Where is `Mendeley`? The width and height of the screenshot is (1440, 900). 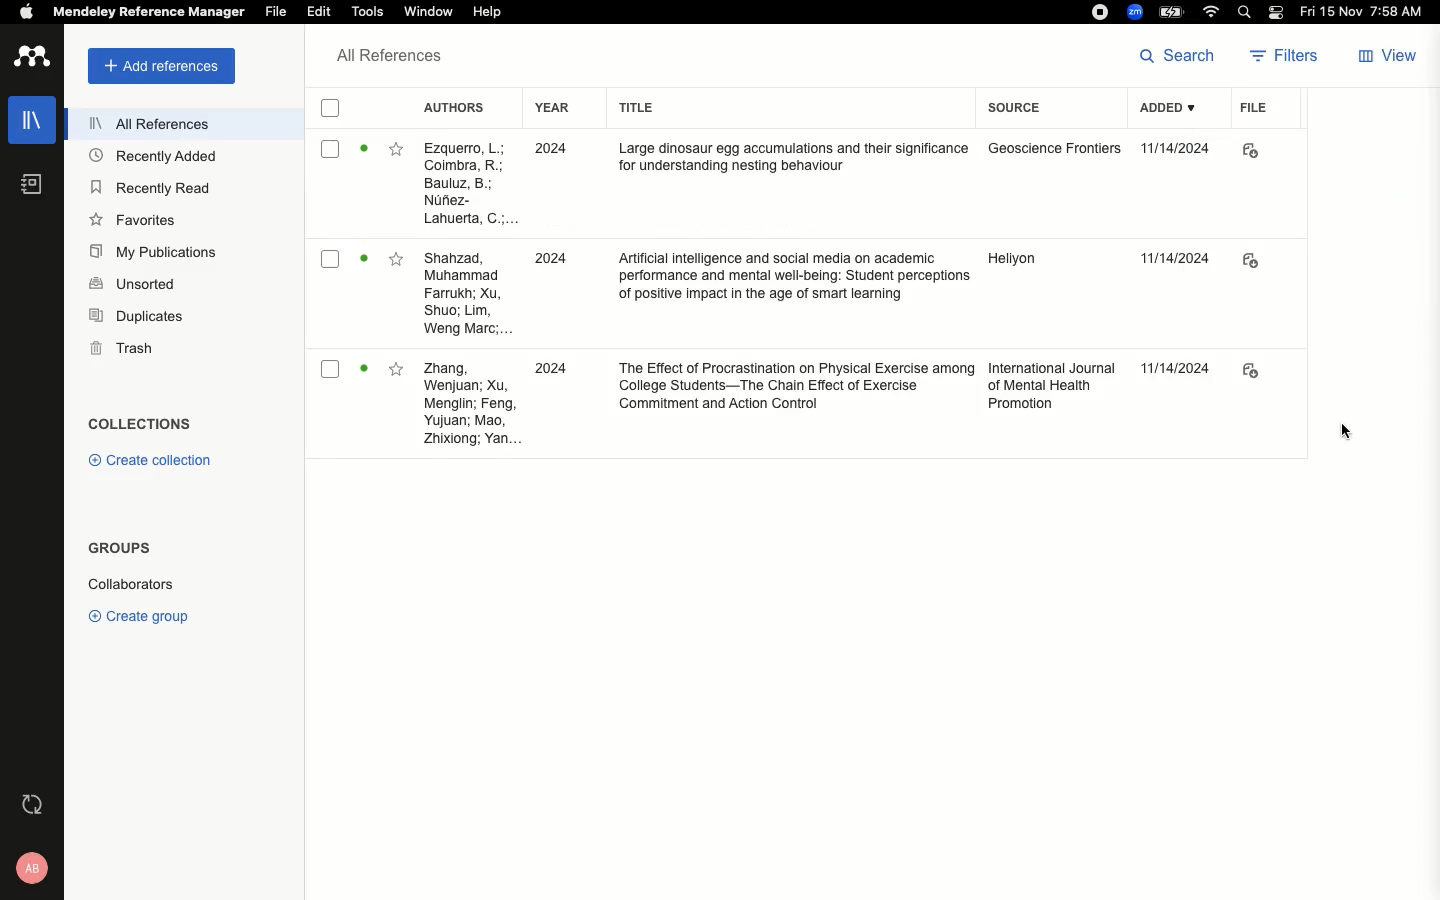 Mendeley is located at coordinates (147, 14).